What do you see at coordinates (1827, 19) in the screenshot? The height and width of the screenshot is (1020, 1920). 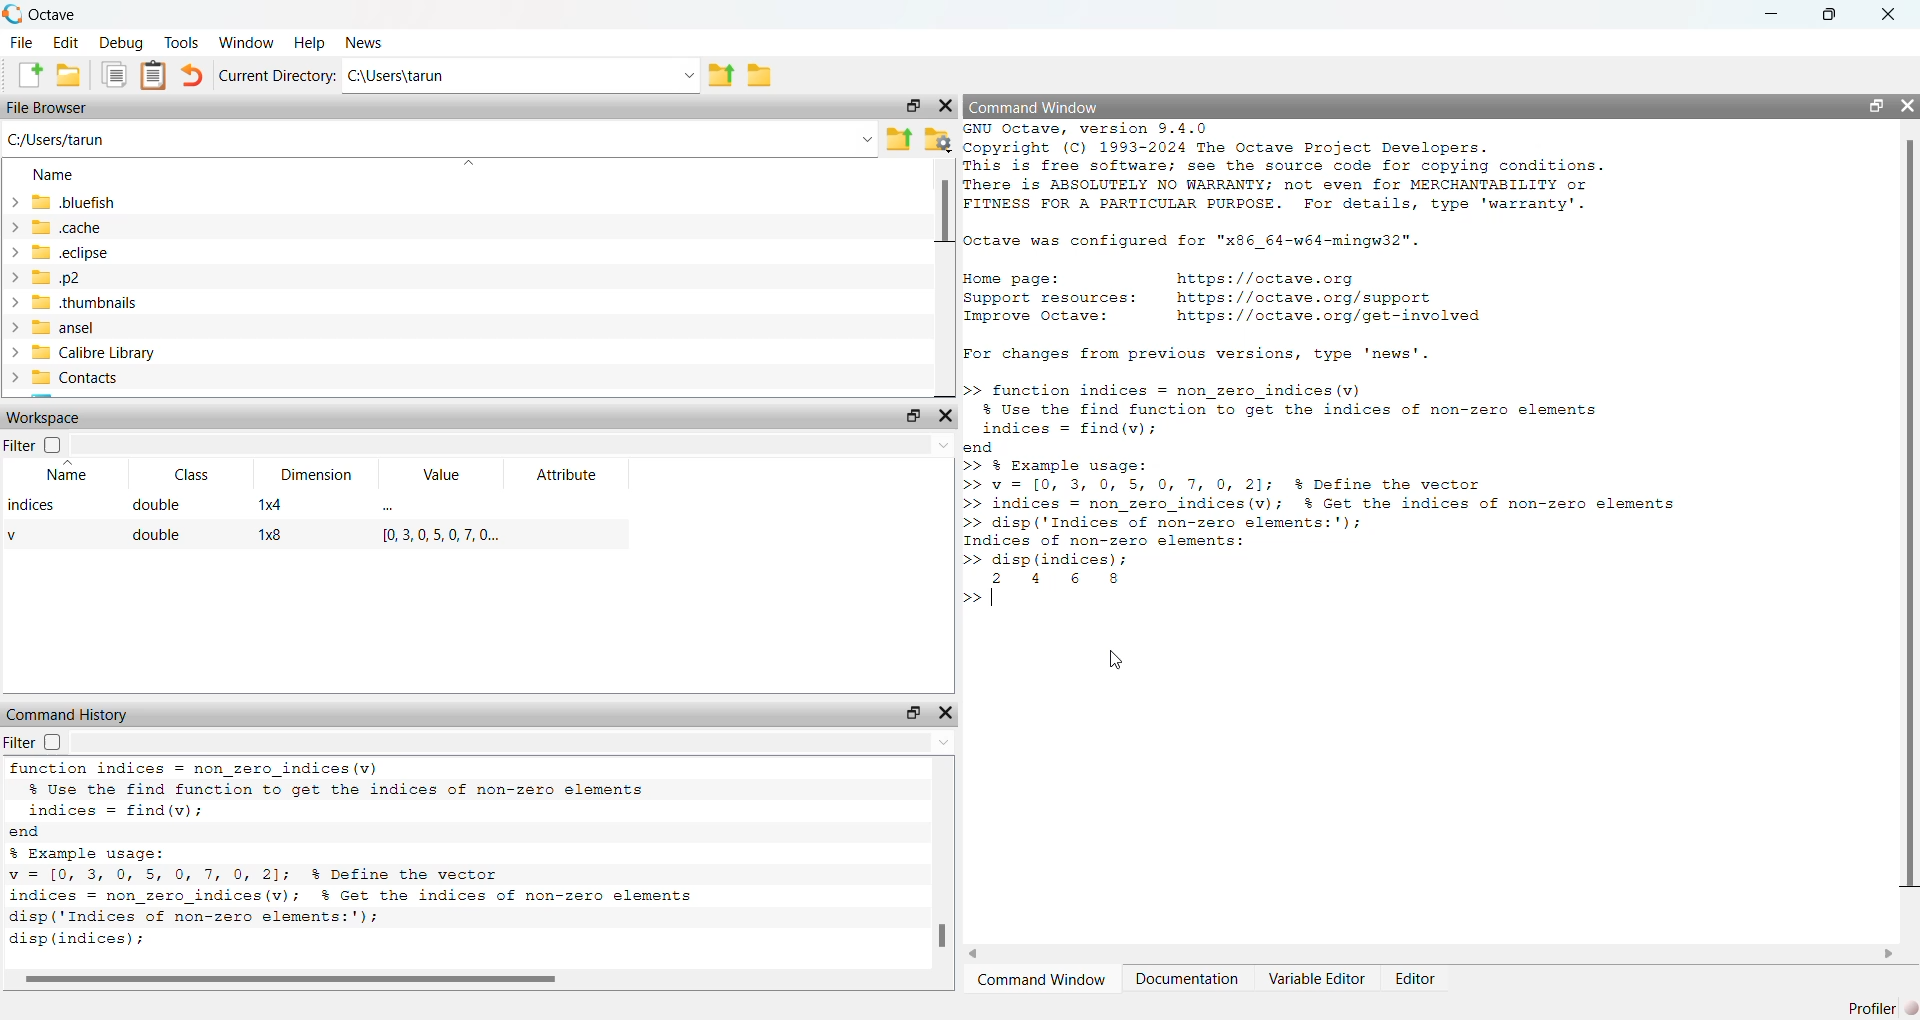 I see `restore down` at bounding box center [1827, 19].